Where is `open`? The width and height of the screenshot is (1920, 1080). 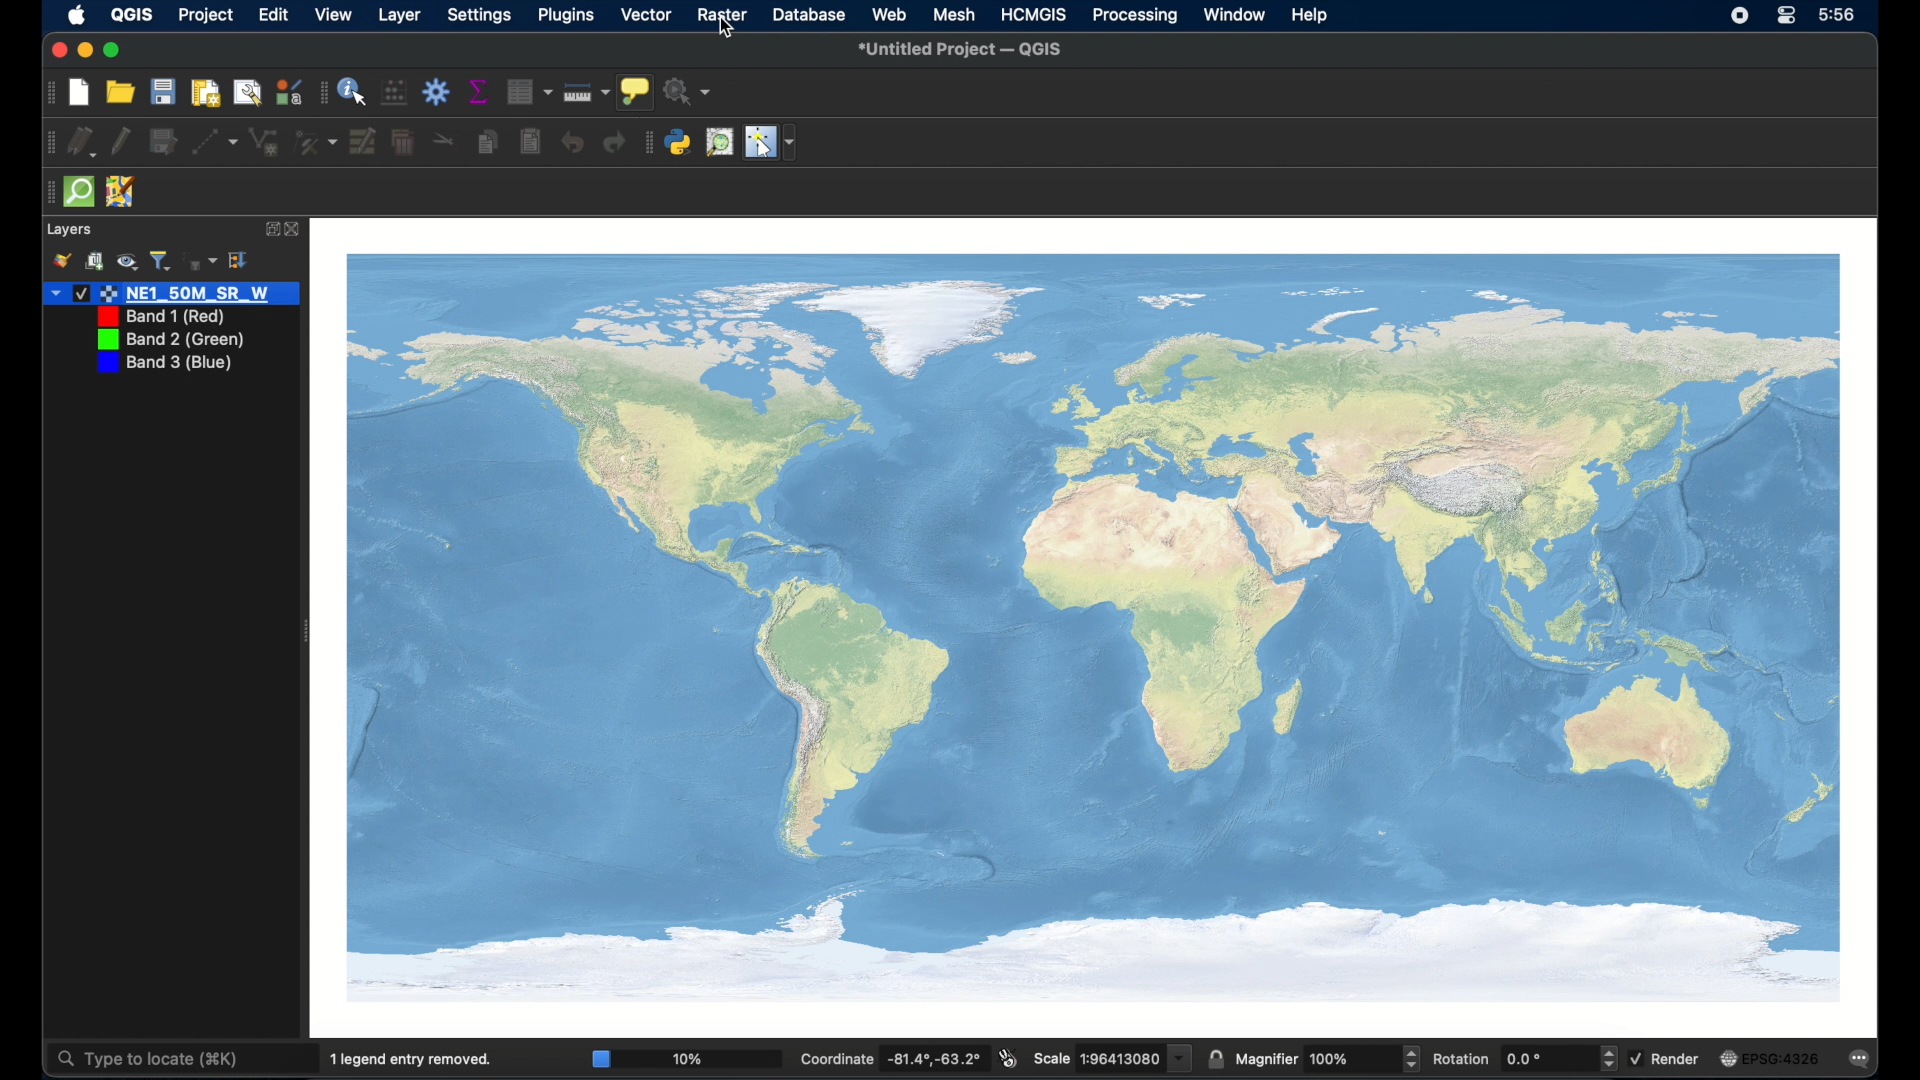
open is located at coordinates (121, 92).